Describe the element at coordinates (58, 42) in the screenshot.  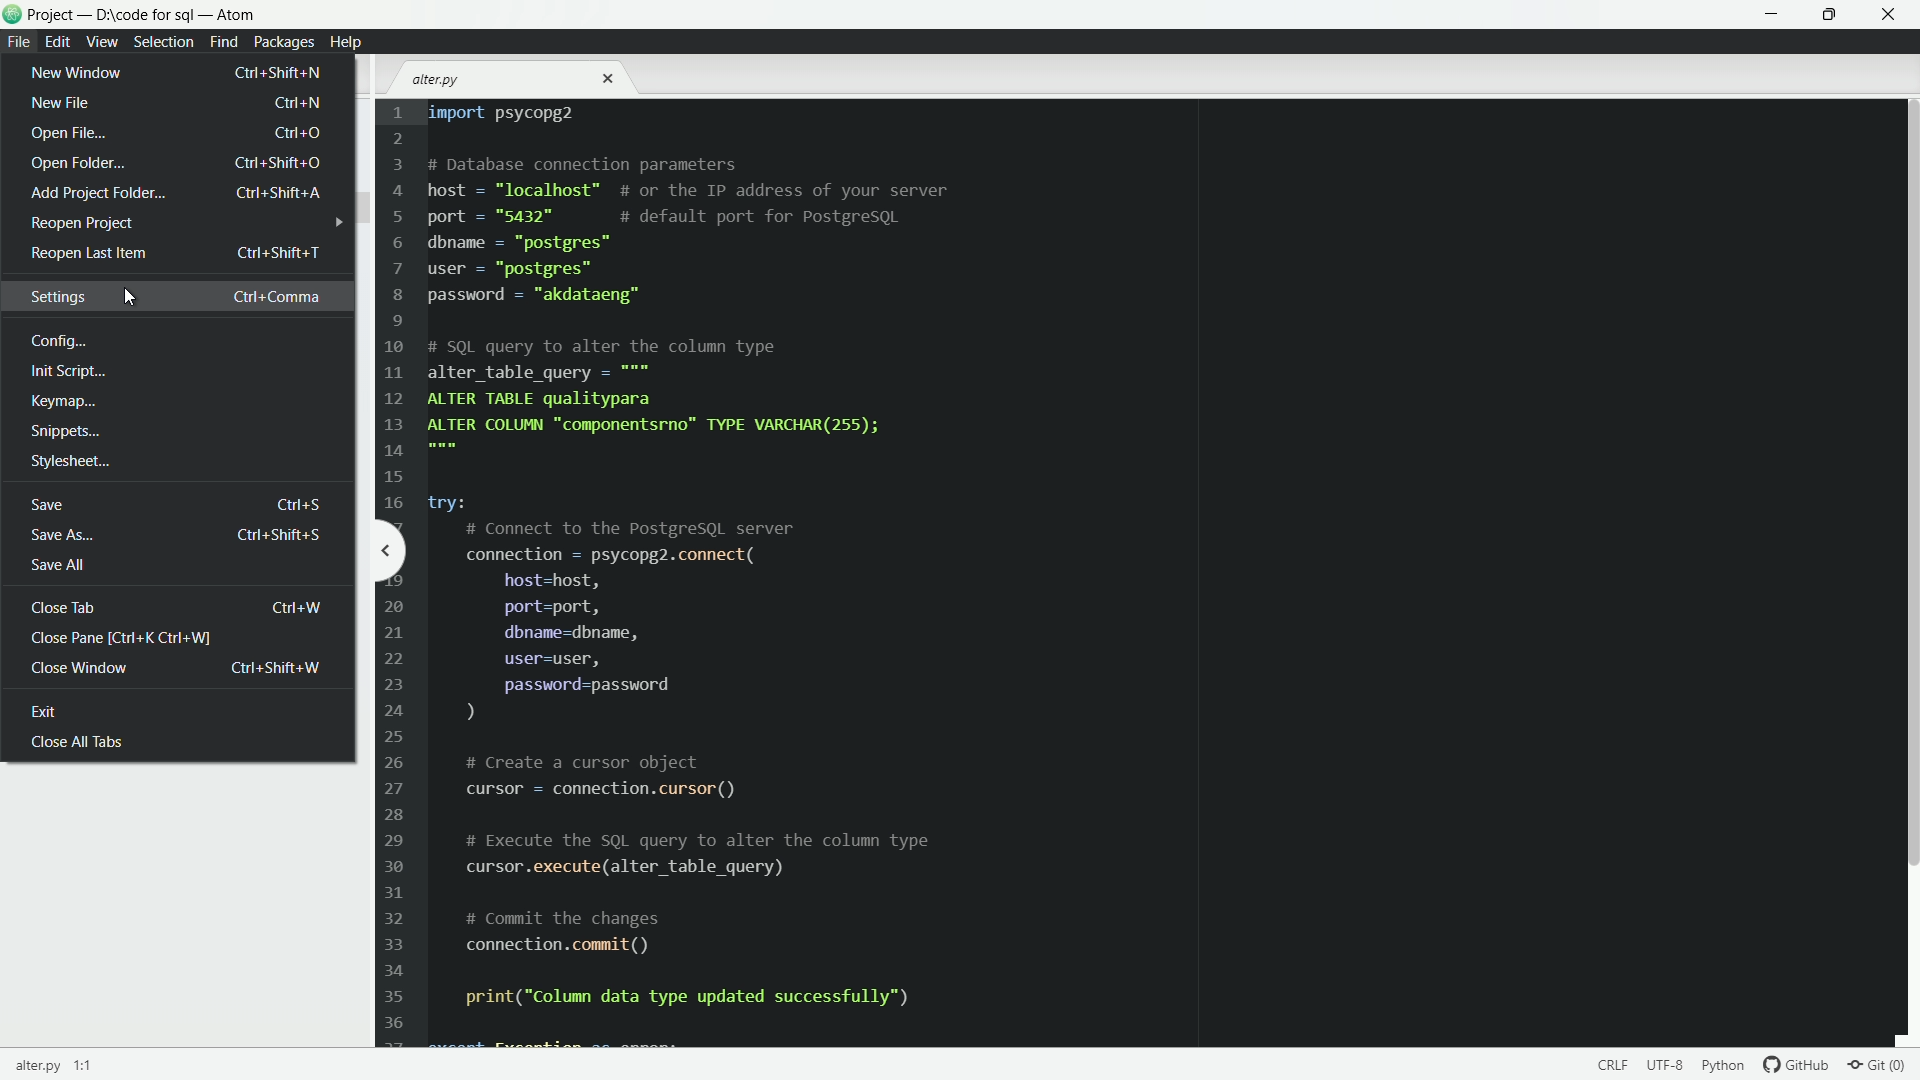
I see `edit menu` at that location.